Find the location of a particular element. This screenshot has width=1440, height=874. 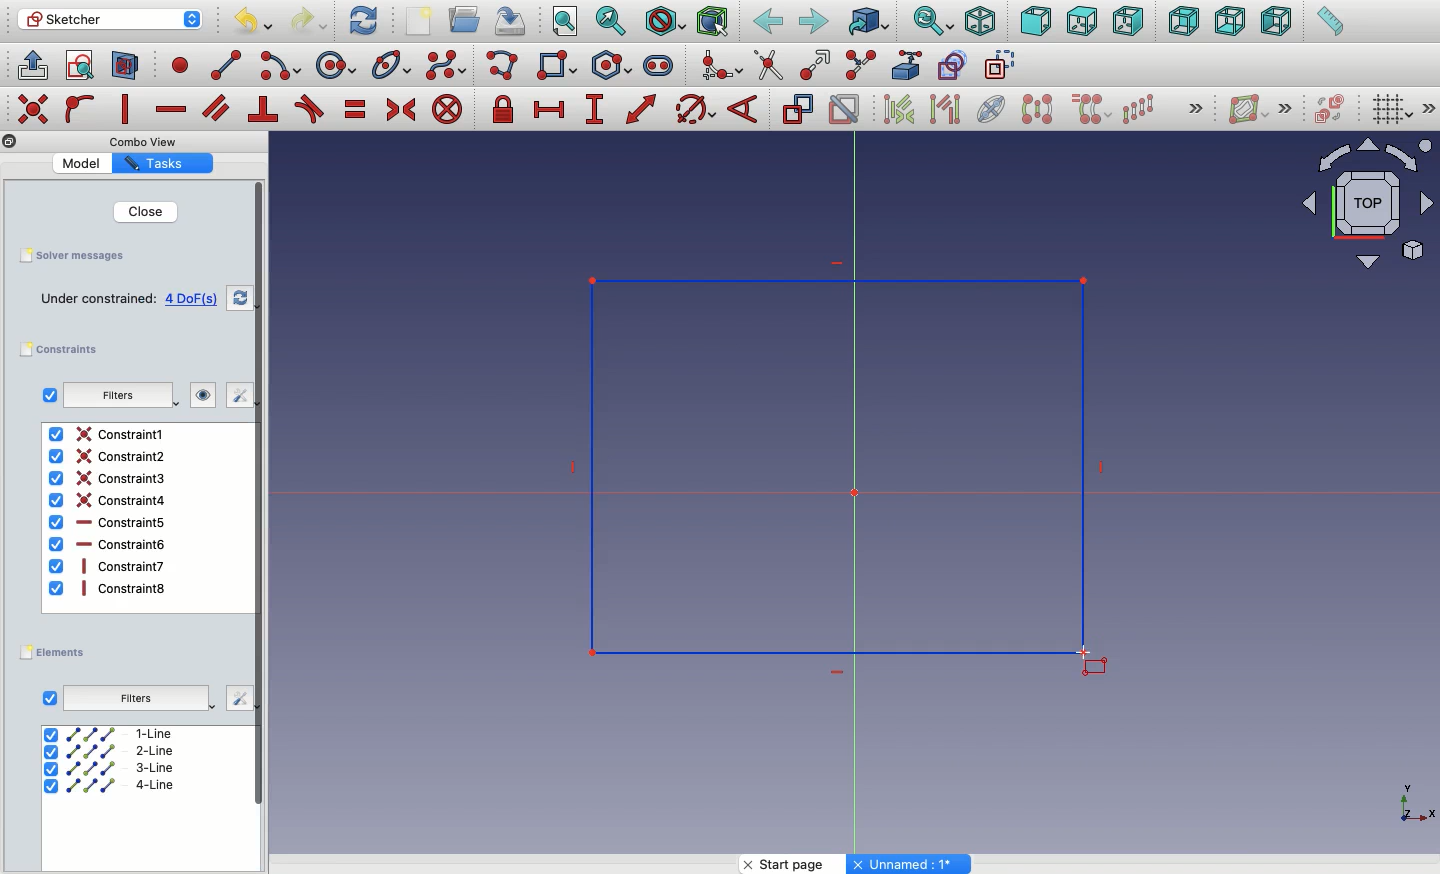

view sketch is located at coordinates (83, 67).